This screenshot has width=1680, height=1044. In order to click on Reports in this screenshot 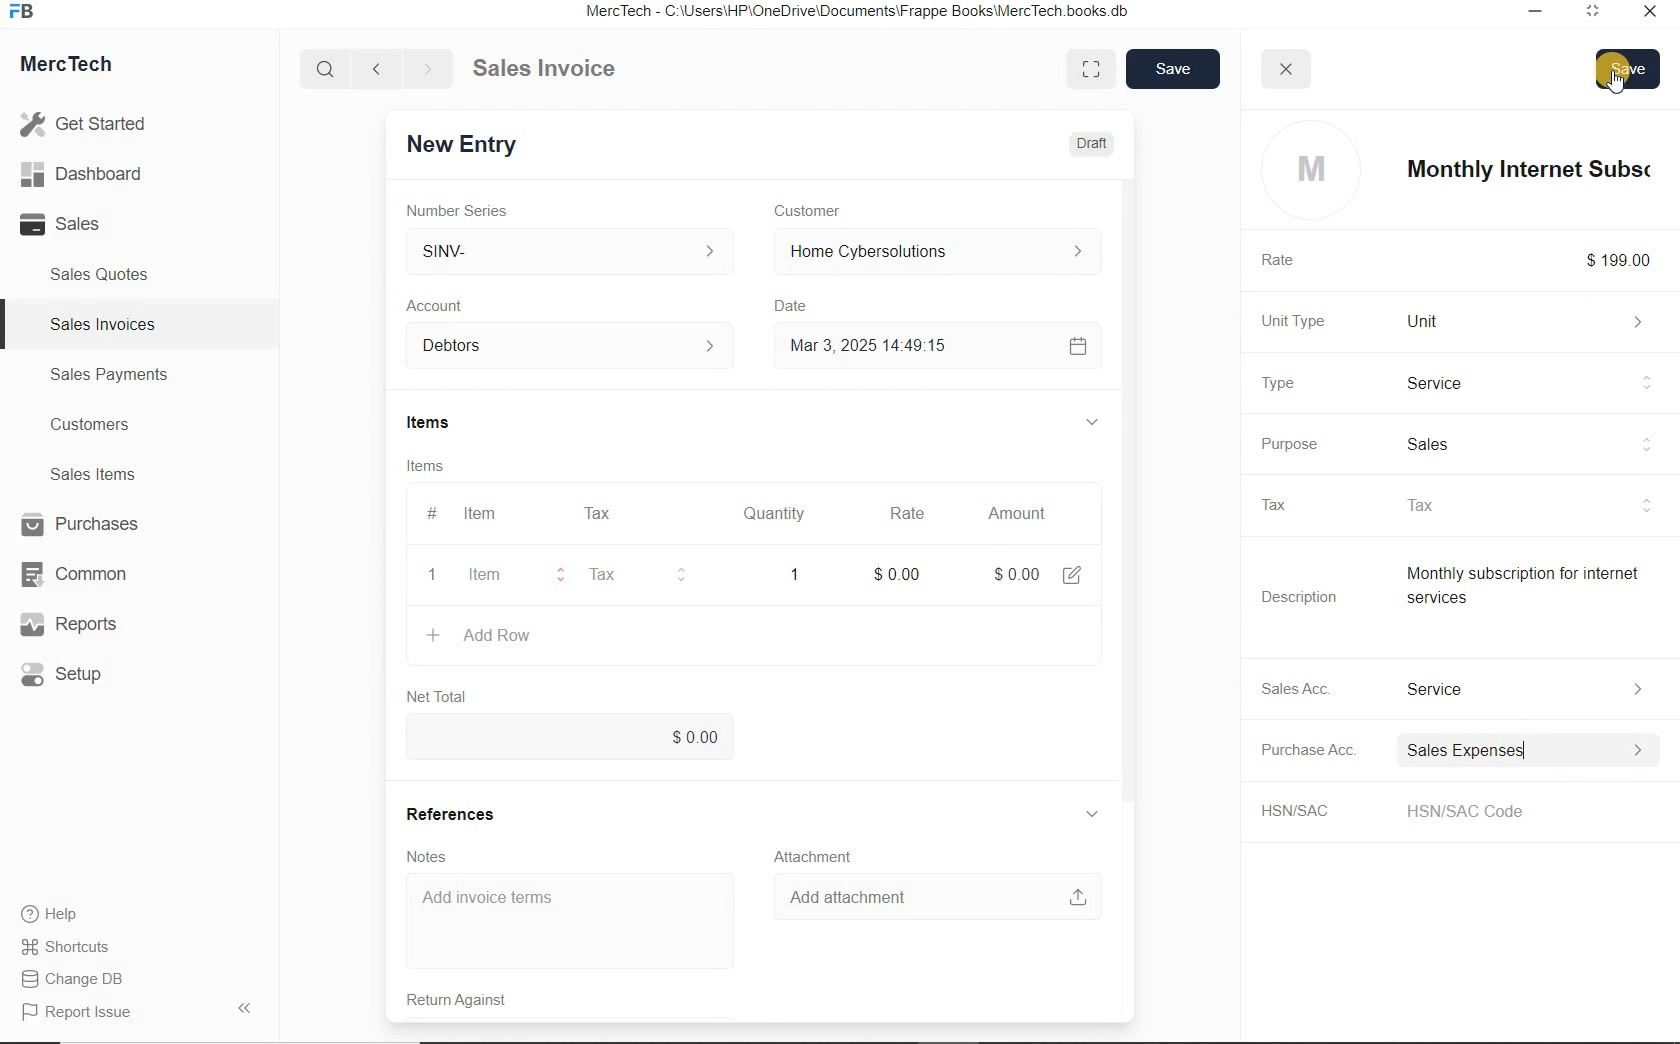, I will do `click(84, 625)`.